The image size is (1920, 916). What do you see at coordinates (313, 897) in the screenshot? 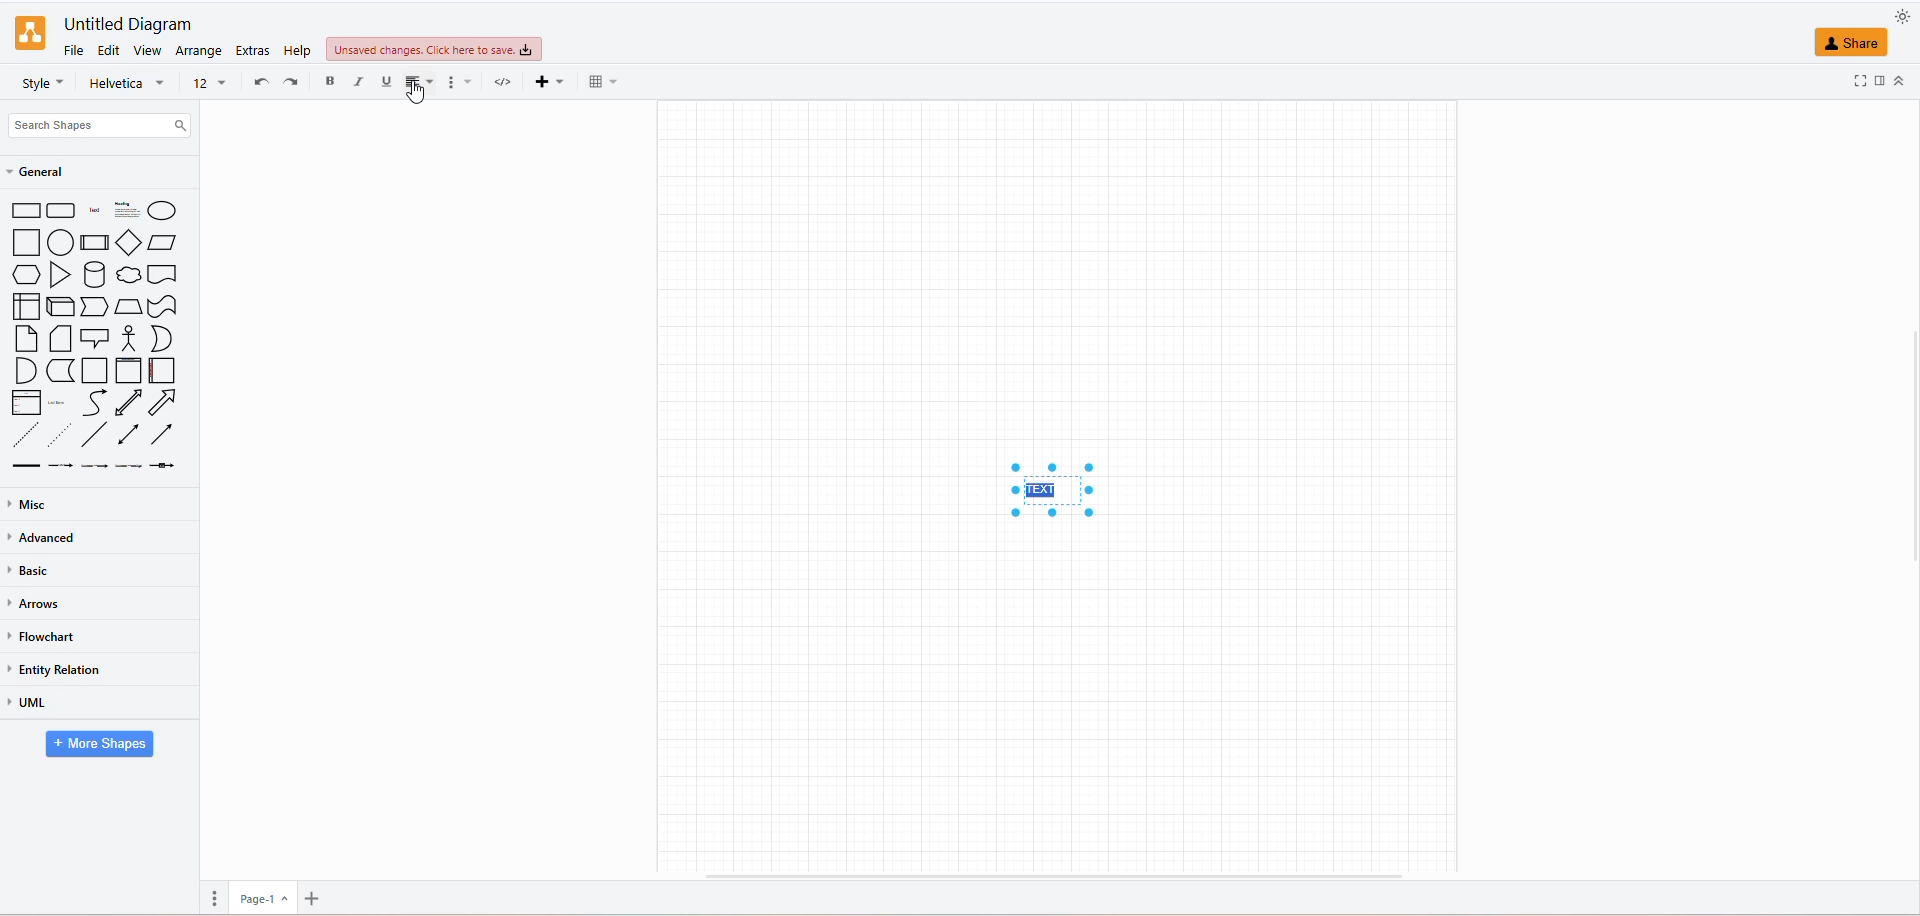
I see `insert page` at bounding box center [313, 897].